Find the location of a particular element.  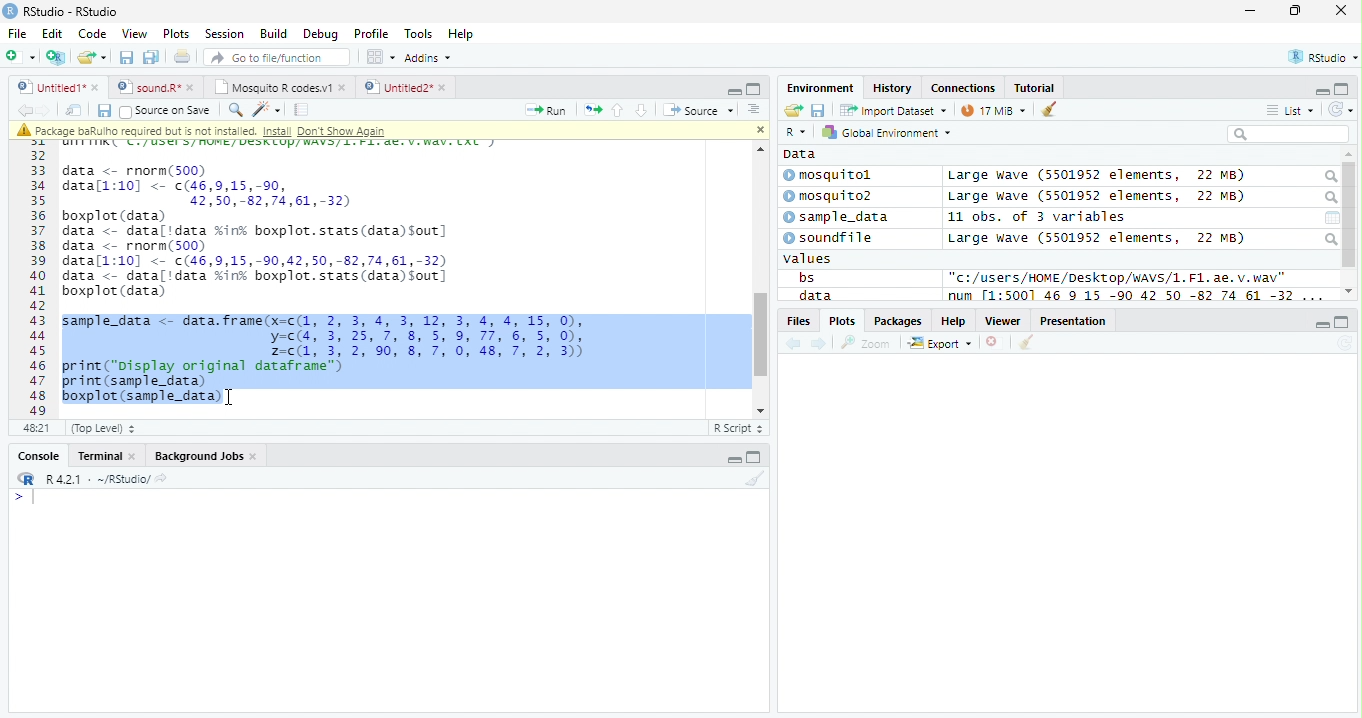

sound.R* is located at coordinates (153, 86).